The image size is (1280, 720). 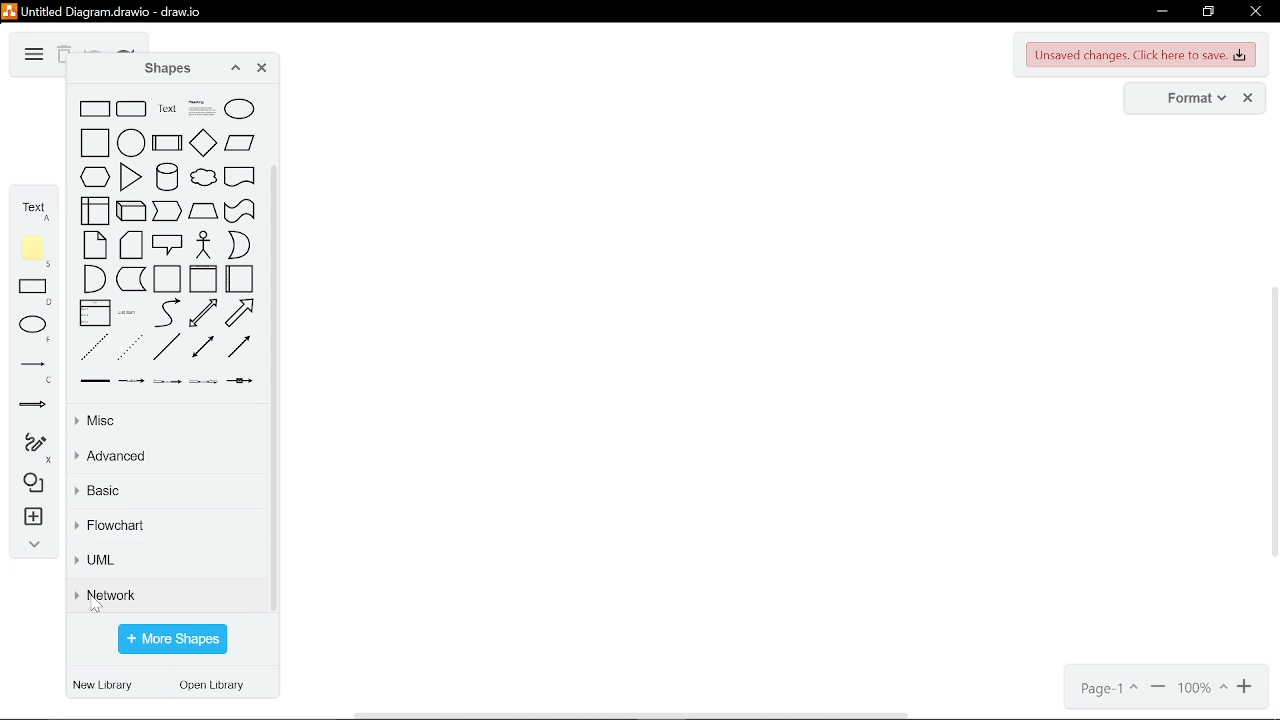 What do you see at coordinates (203, 346) in the screenshot?
I see `bidirectional connector` at bounding box center [203, 346].